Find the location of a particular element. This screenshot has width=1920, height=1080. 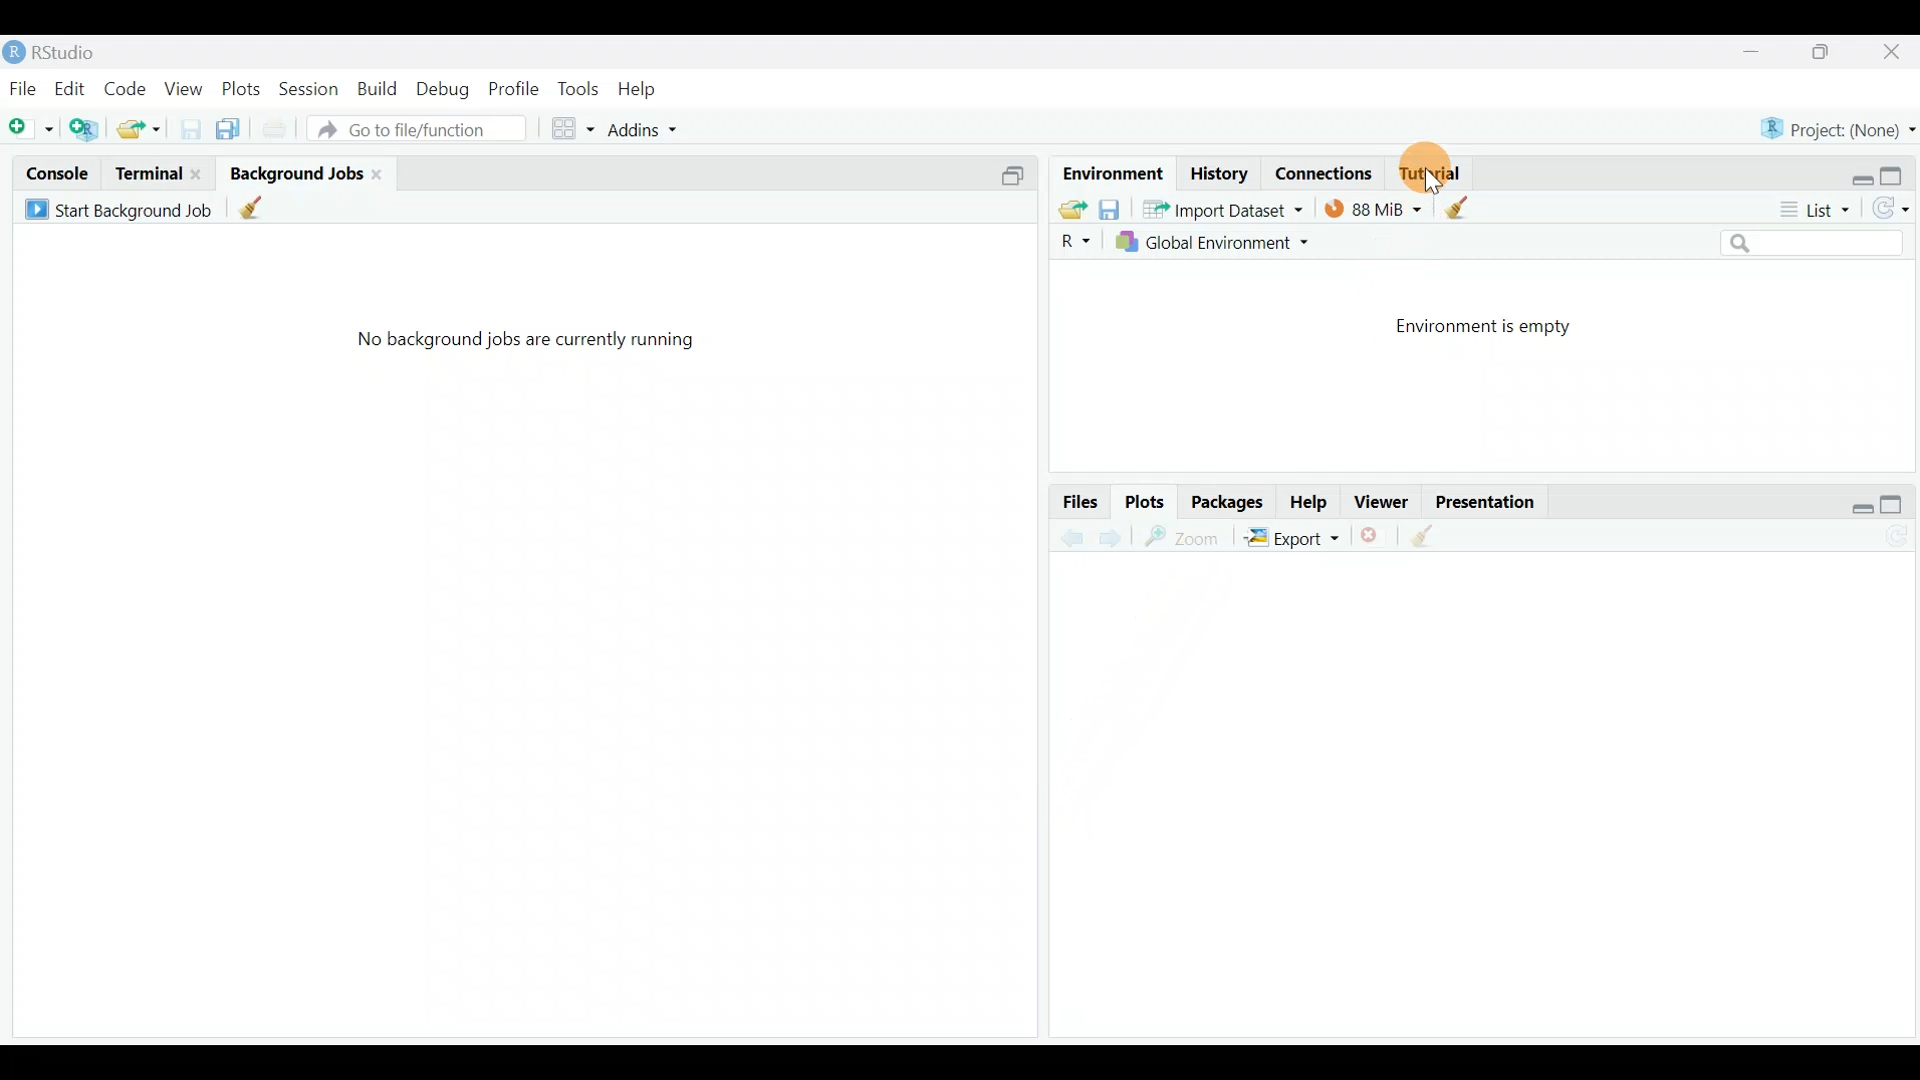

Split is located at coordinates (1018, 174).